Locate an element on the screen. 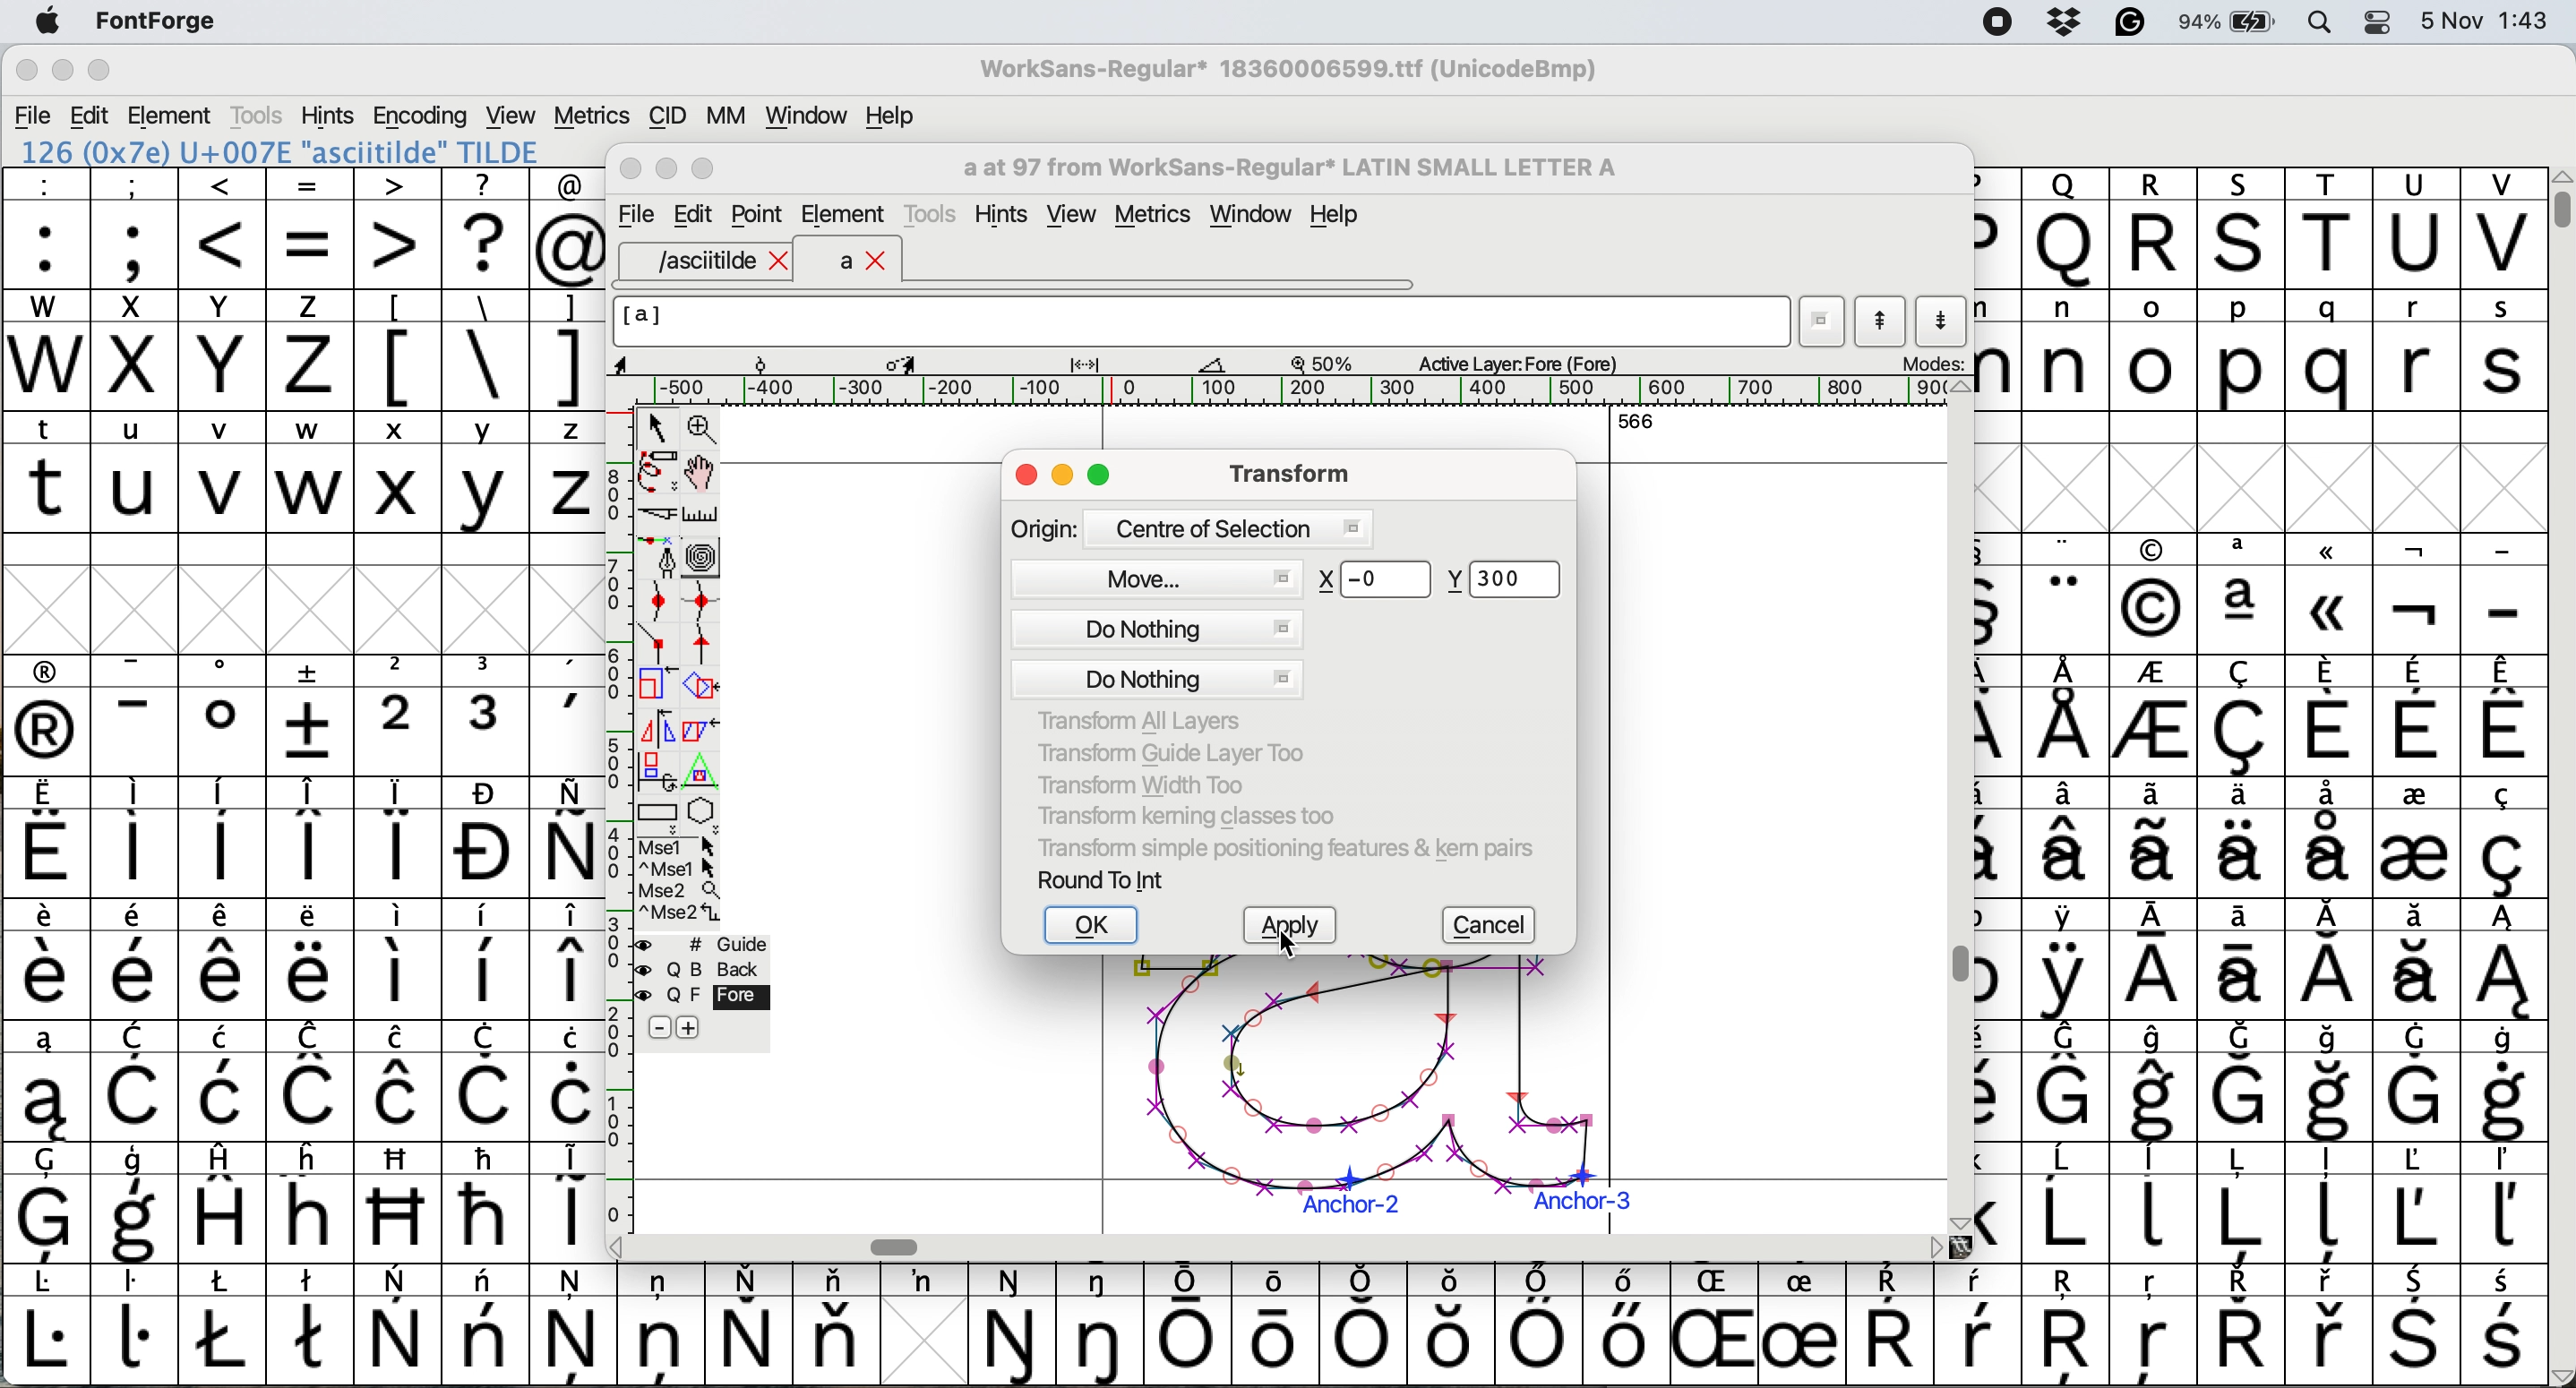 The image size is (2576, 1388). symbol is located at coordinates (566, 837).